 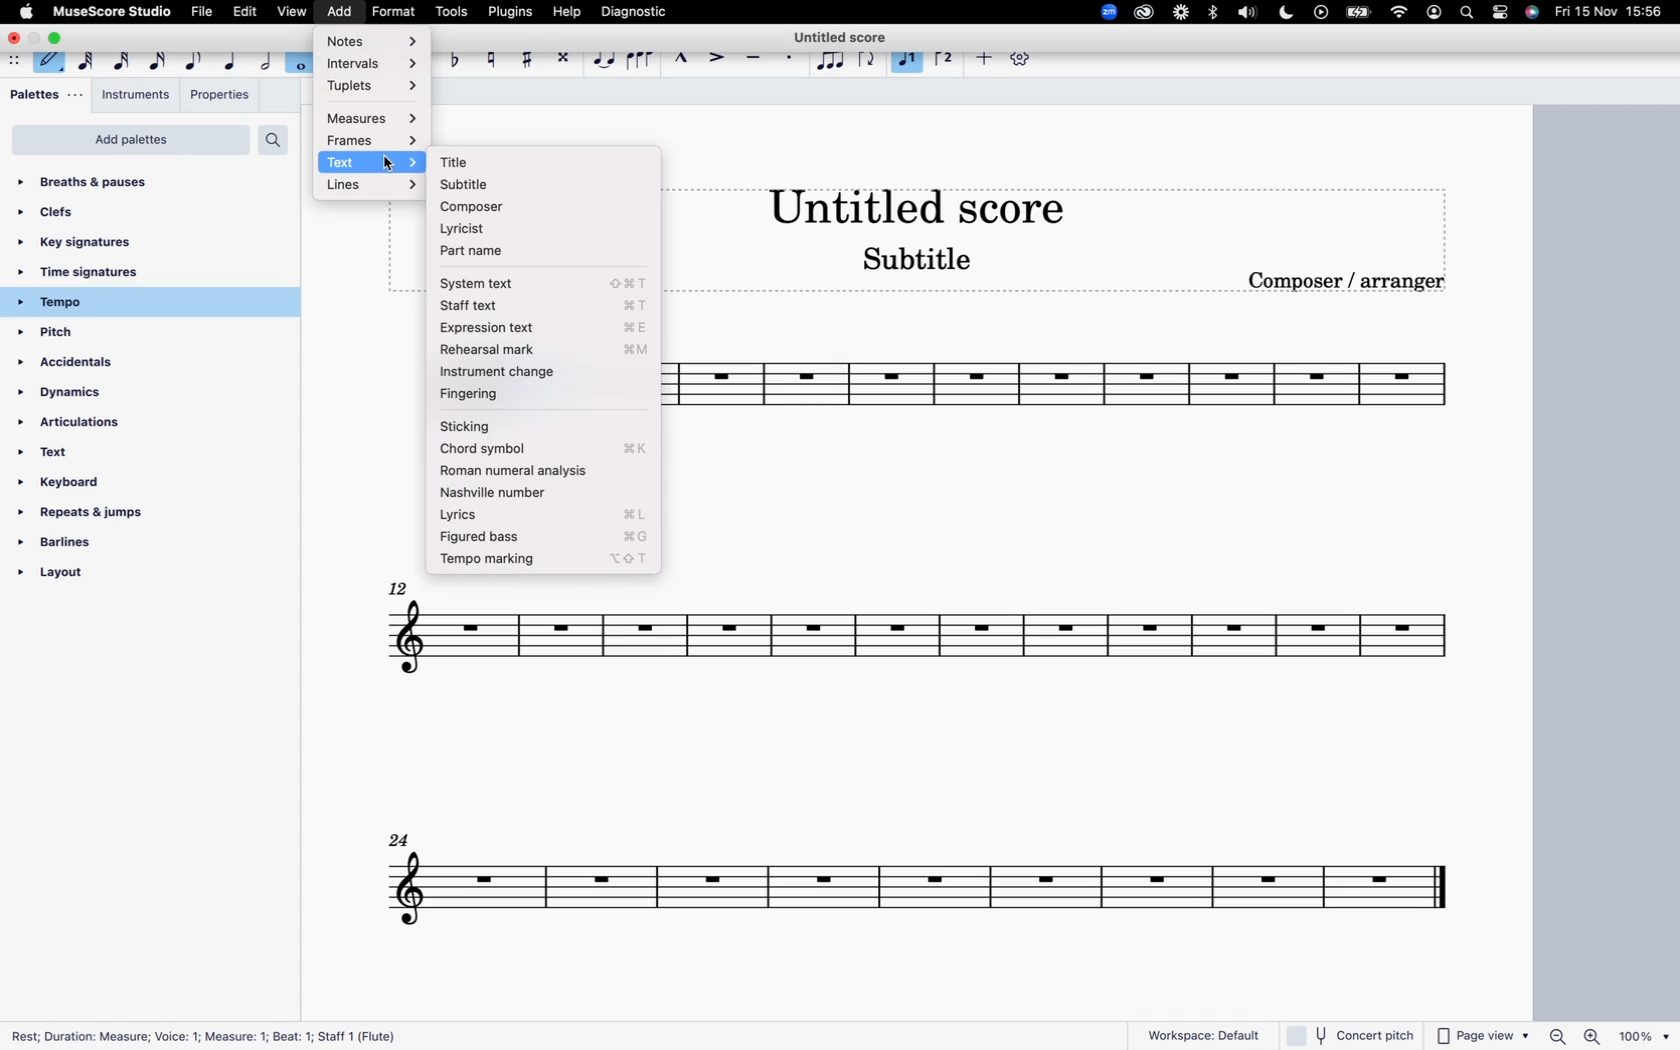 What do you see at coordinates (27, 11) in the screenshot?
I see `apple` at bounding box center [27, 11].